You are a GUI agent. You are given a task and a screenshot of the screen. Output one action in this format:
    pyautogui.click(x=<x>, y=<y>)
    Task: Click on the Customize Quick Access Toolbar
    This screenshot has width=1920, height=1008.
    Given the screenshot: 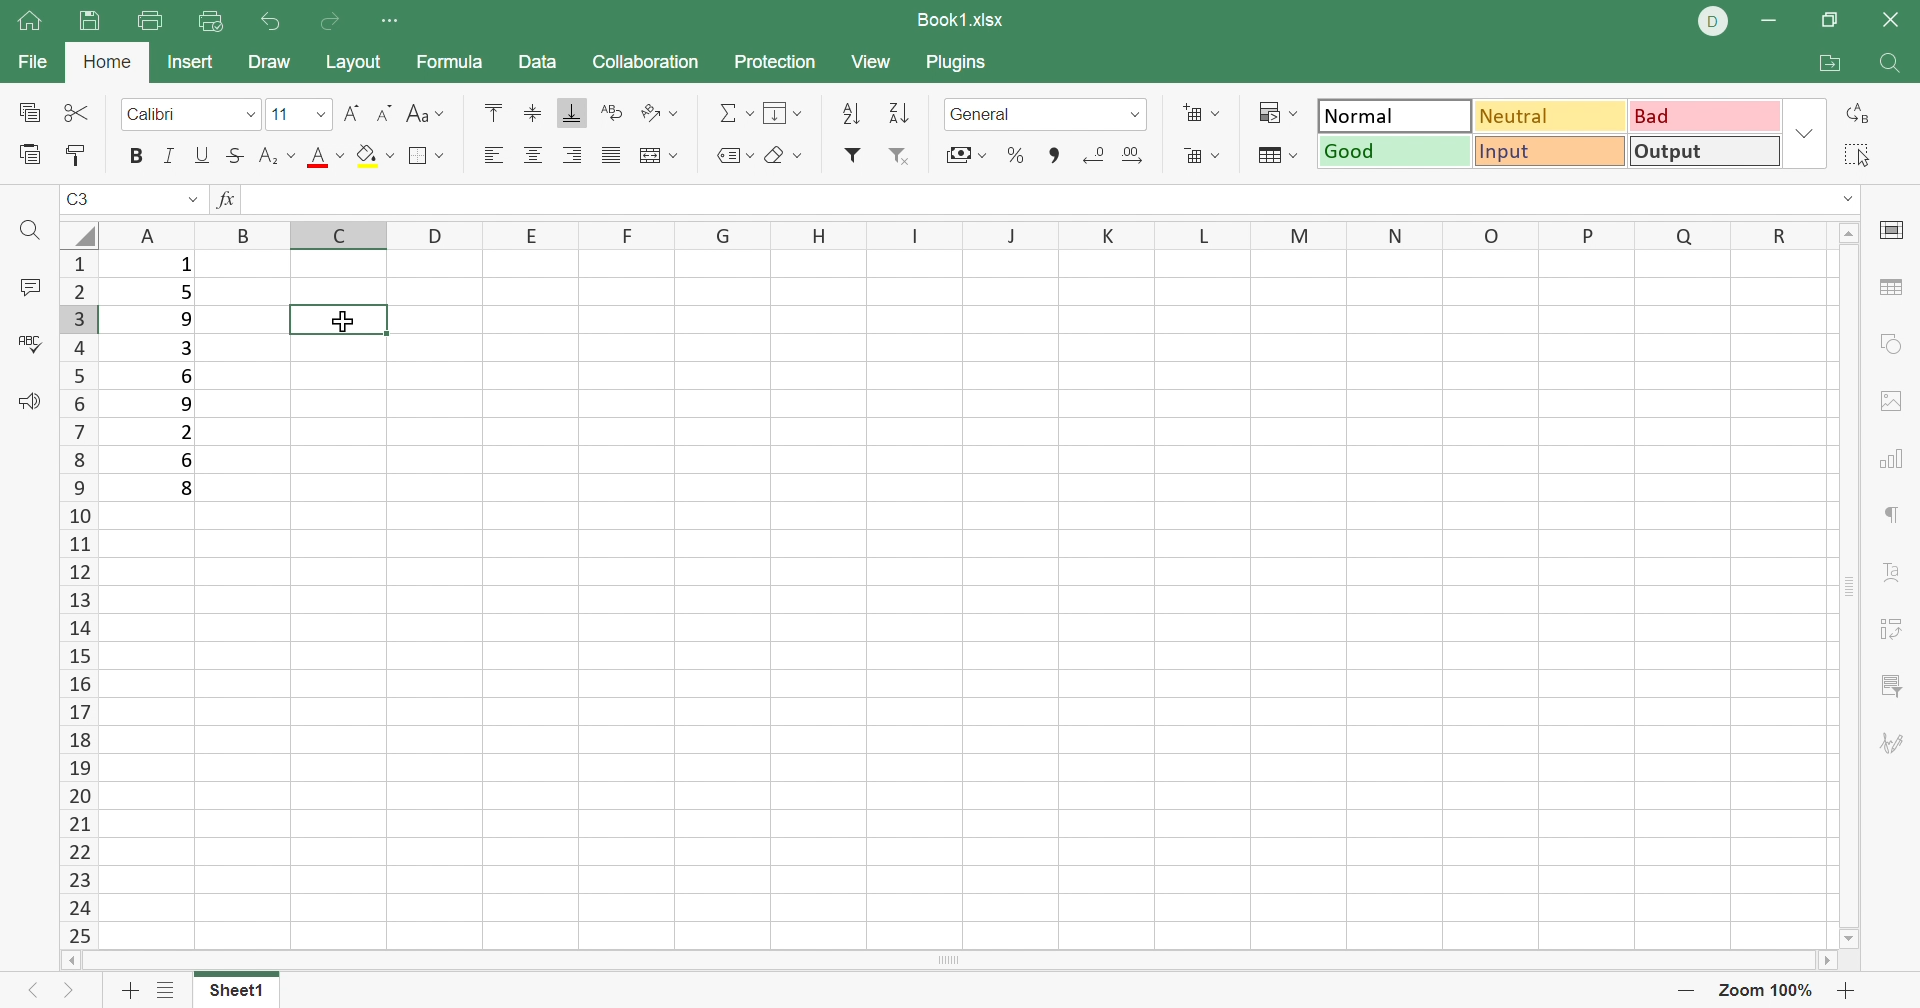 What is the action you would take?
    pyautogui.click(x=395, y=23)
    